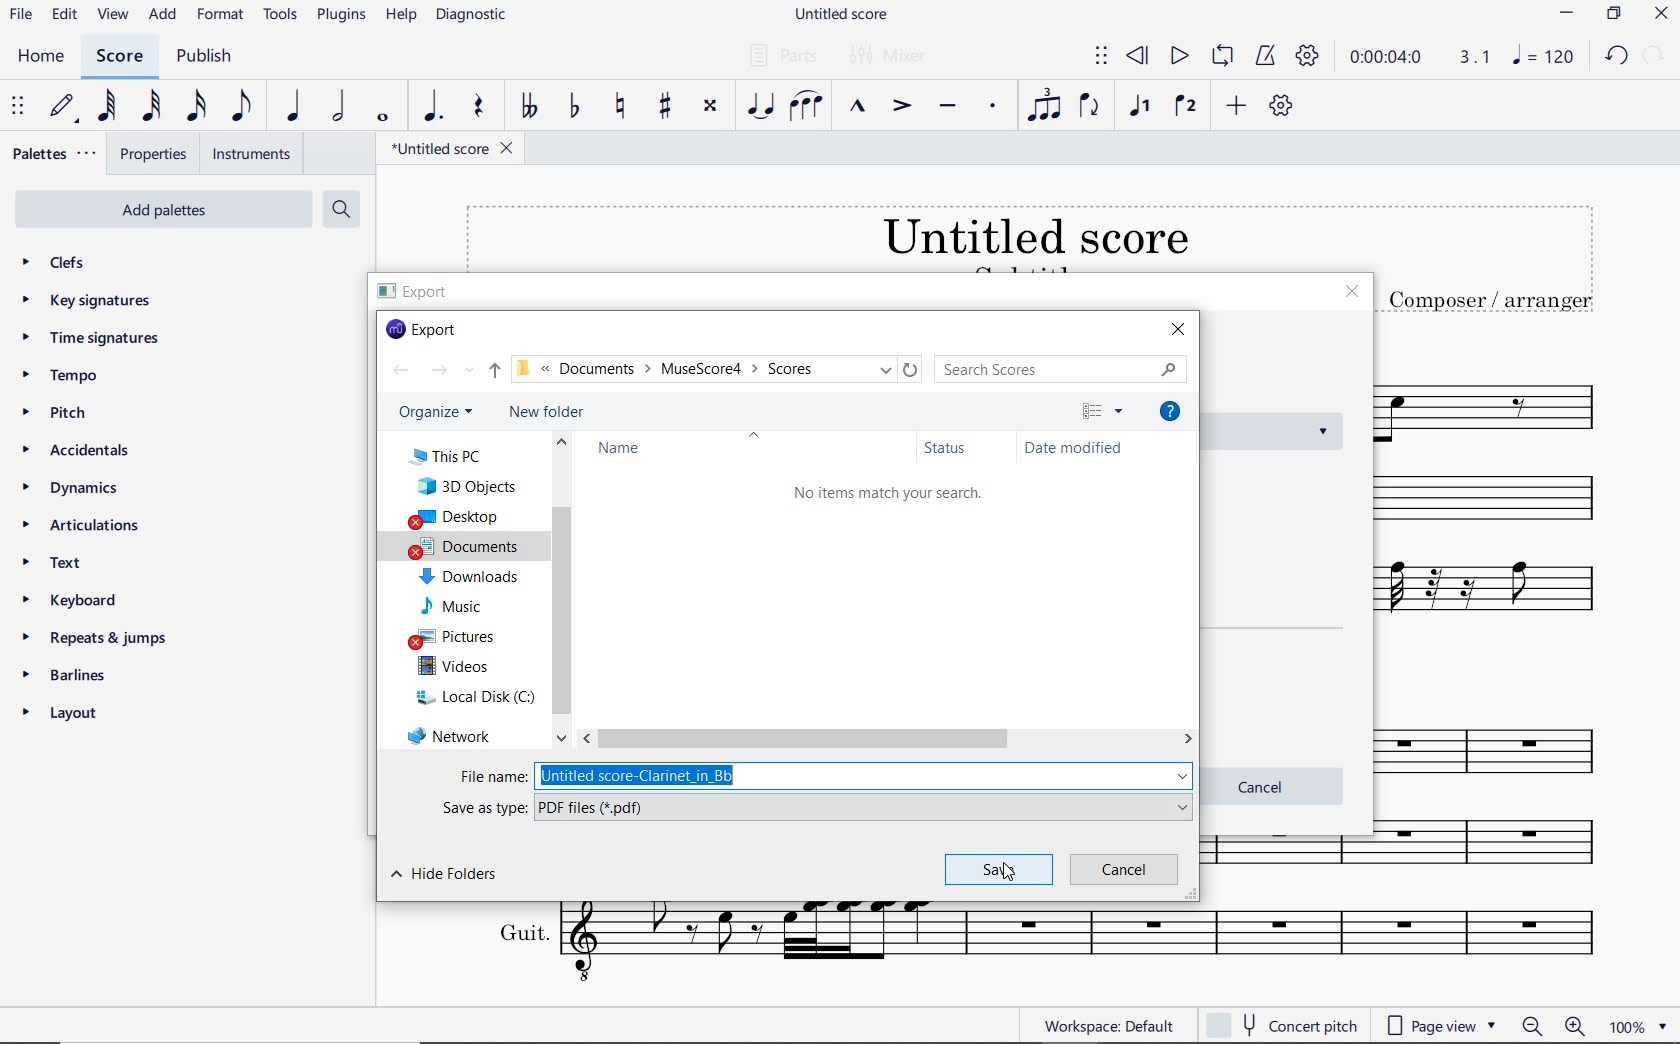 This screenshot has width=1680, height=1044. Describe the element at coordinates (403, 371) in the screenshot. I see `BACK` at that location.